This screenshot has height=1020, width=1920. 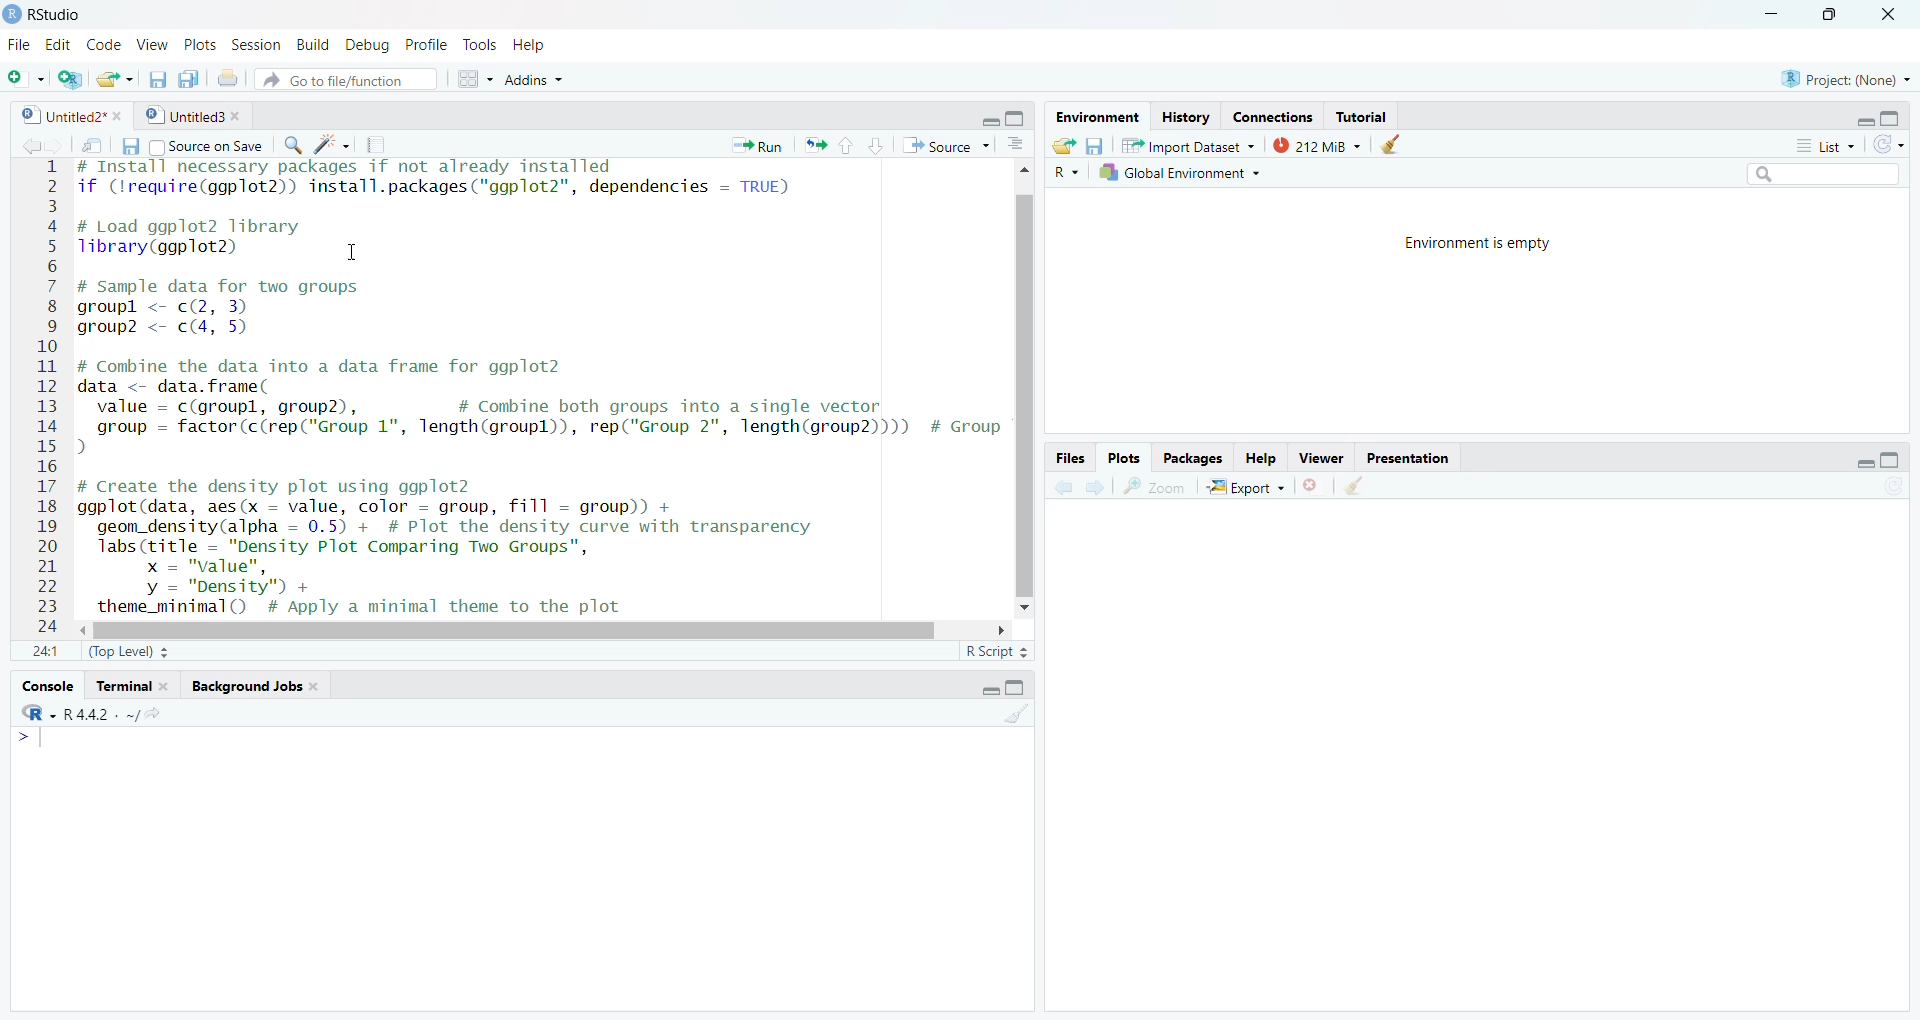 What do you see at coordinates (1419, 457) in the screenshot?
I see `presentation` at bounding box center [1419, 457].